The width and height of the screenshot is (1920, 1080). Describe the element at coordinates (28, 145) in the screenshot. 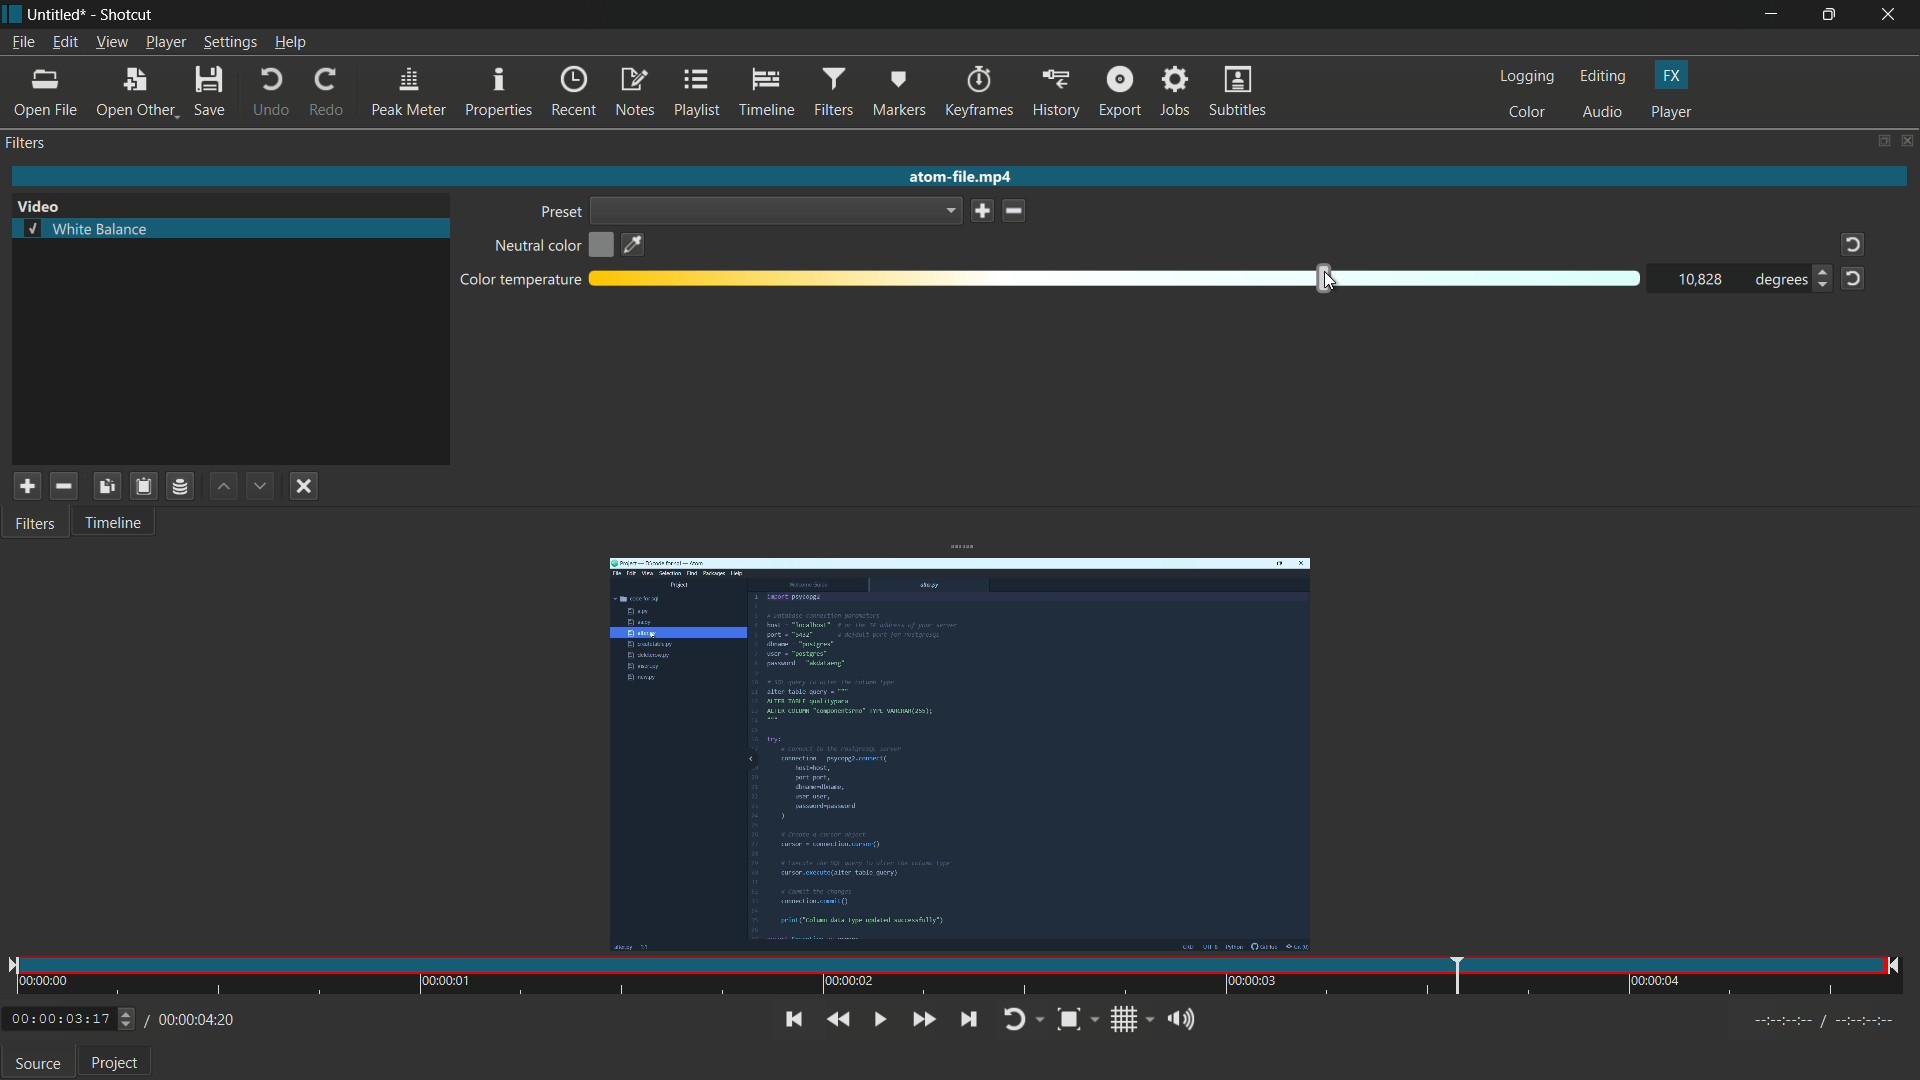

I see `filters` at that location.